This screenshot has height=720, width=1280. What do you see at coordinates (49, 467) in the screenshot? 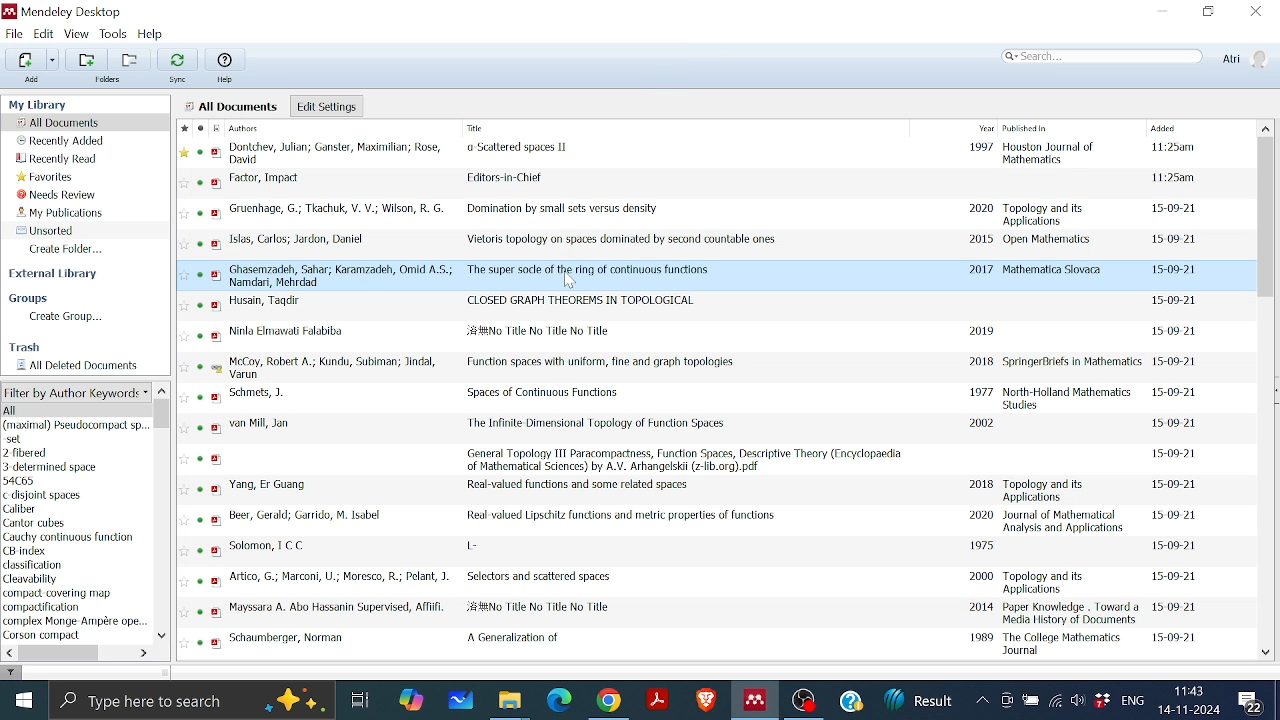
I see `3 determined space` at bounding box center [49, 467].